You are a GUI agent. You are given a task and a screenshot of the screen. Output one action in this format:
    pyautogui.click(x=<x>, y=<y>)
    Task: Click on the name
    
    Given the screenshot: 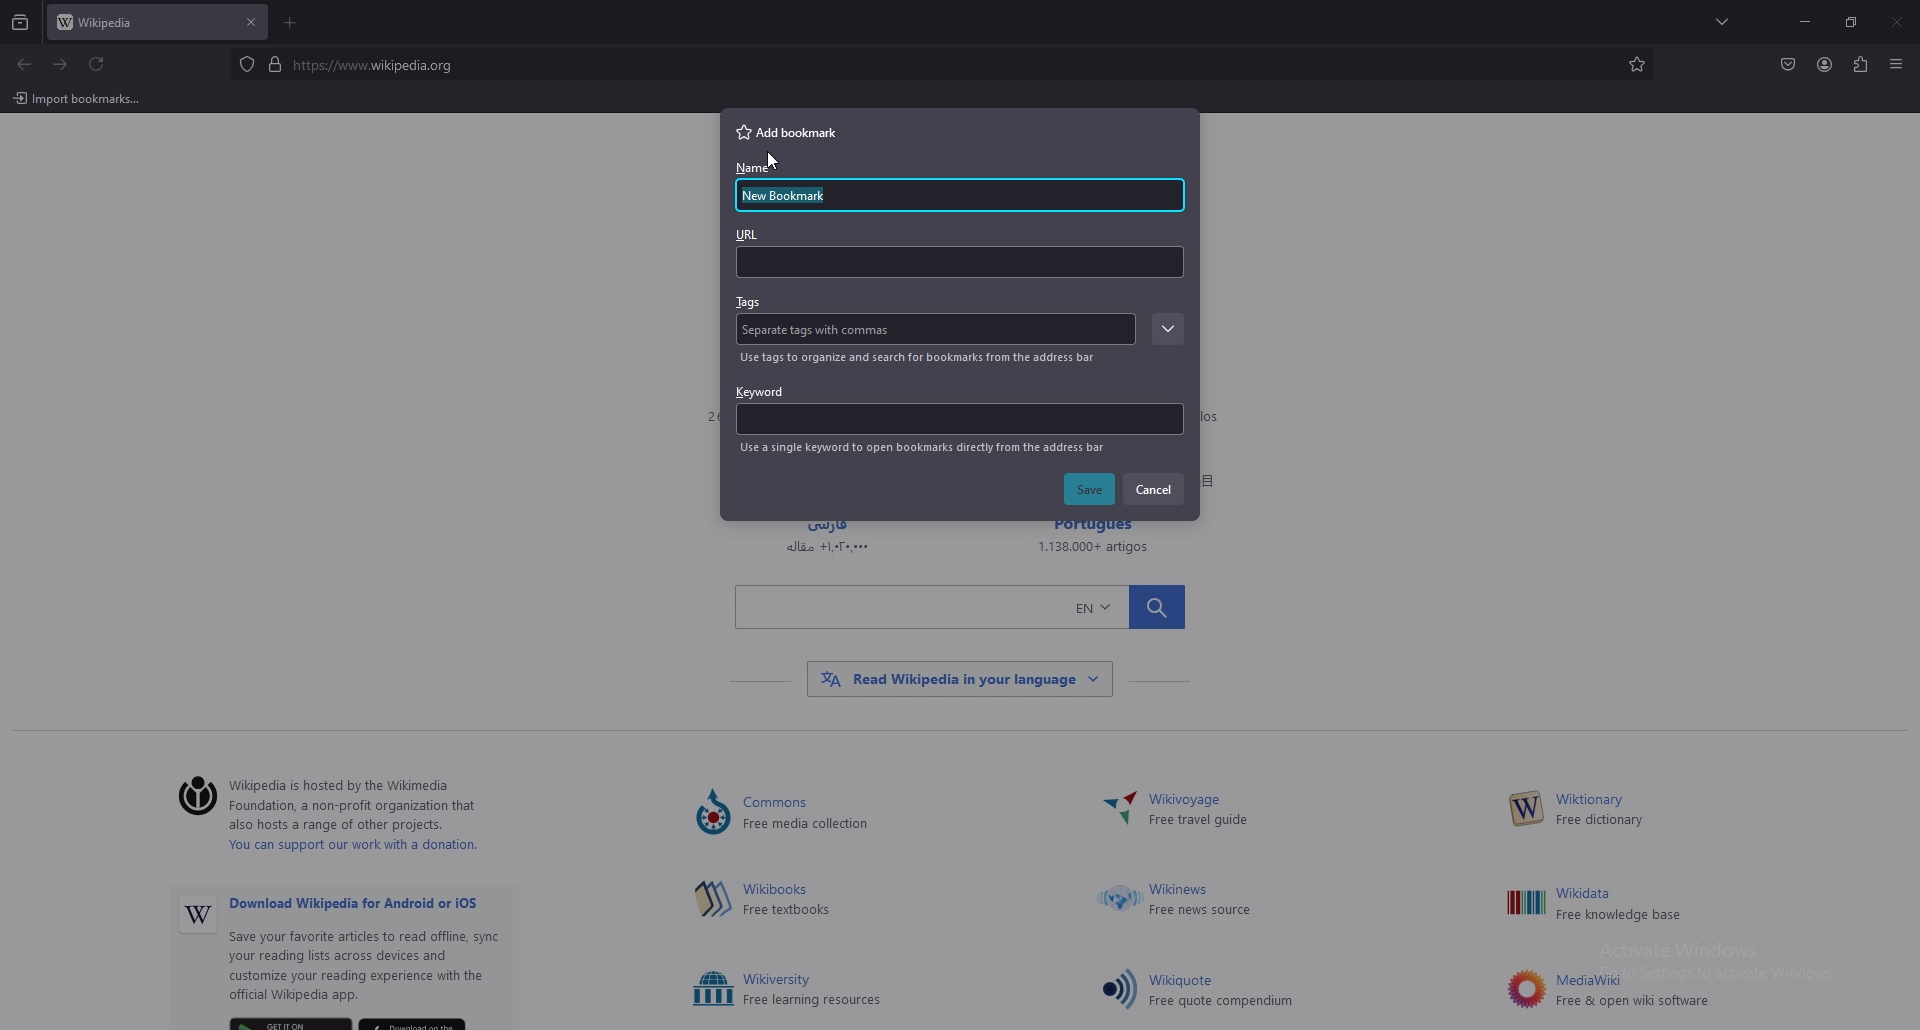 What is the action you would take?
    pyautogui.click(x=754, y=170)
    